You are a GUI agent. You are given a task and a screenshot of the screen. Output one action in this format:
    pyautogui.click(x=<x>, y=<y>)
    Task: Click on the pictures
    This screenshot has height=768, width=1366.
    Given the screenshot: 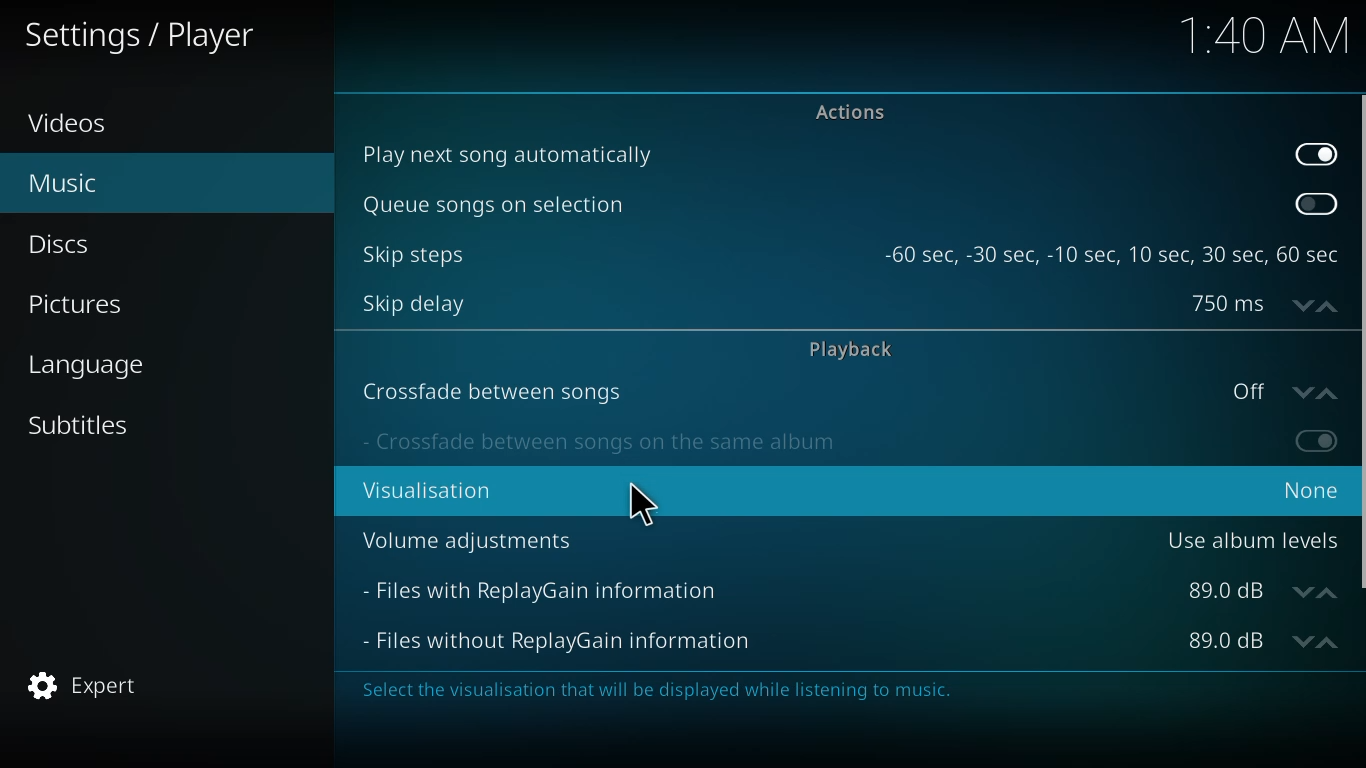 What is the action you would take?
    pyautogui.click(x=79, y=306)
    